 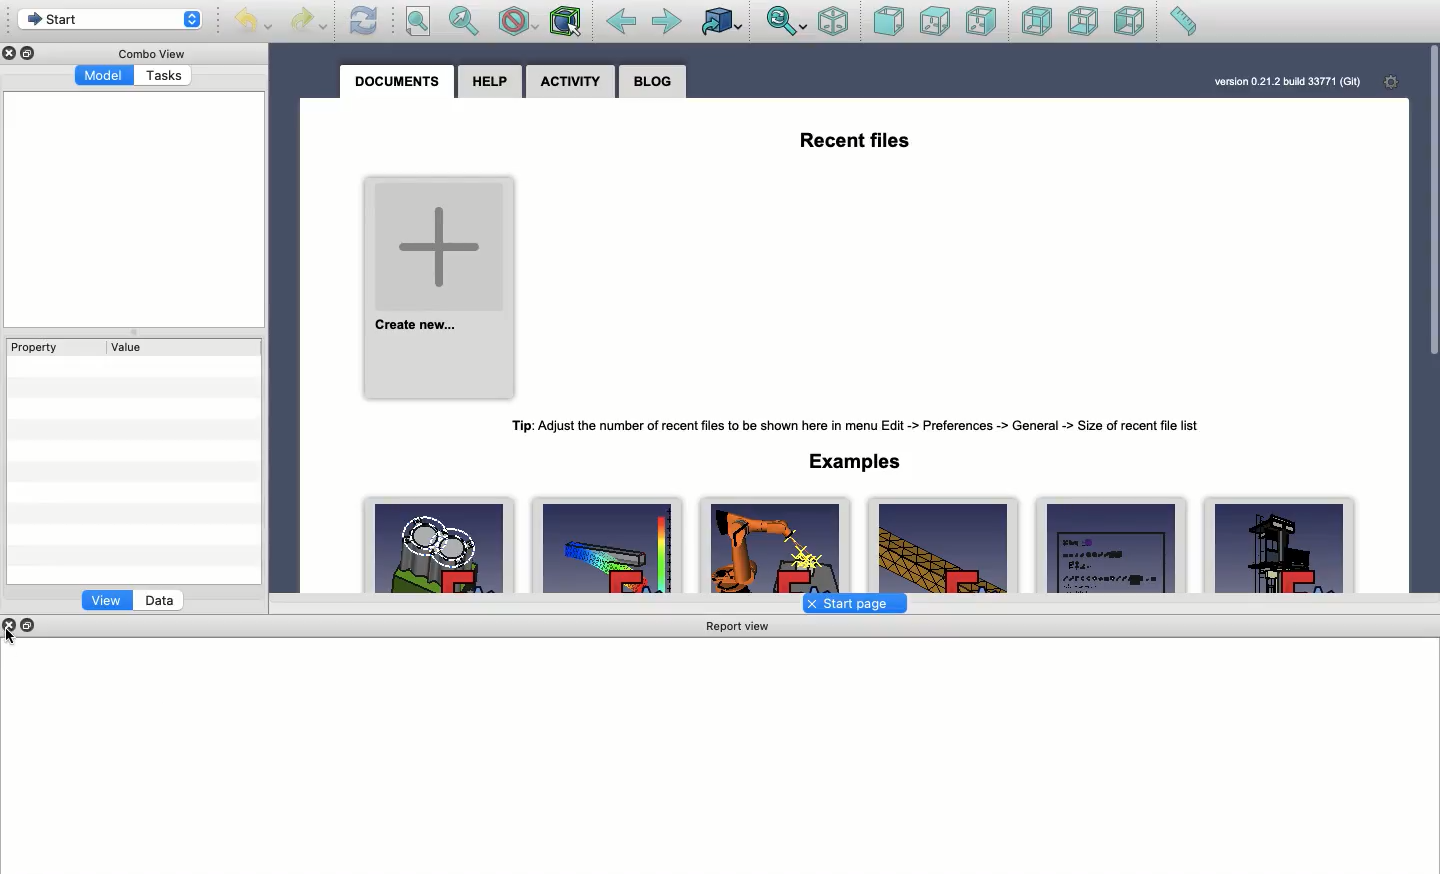 What do you see at coordinates (856, 462) in the screenshot?
I see `Examples` at bounding box center [856, 462].